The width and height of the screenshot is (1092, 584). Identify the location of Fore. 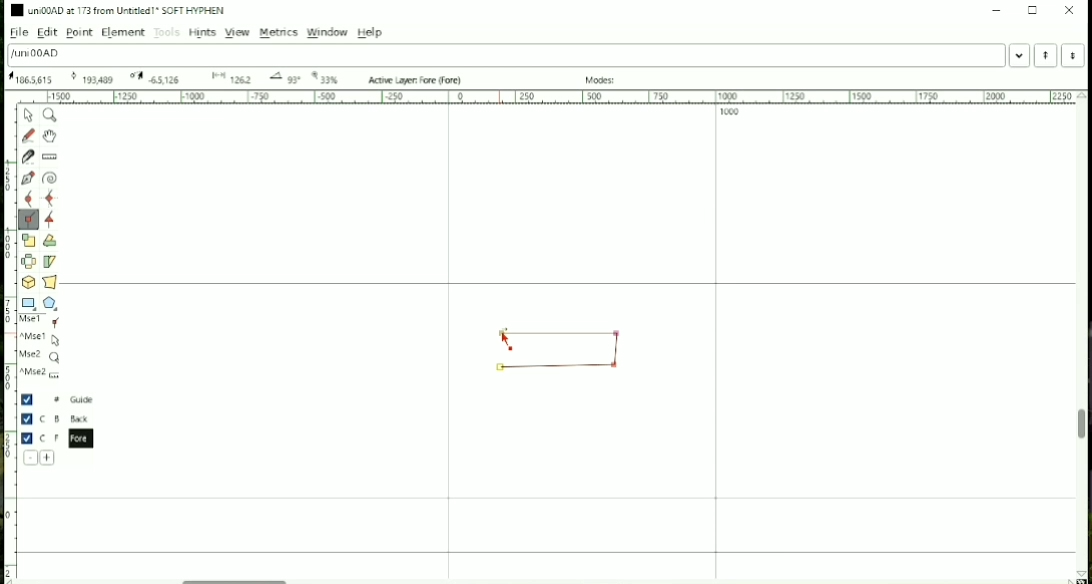
(63, 438).